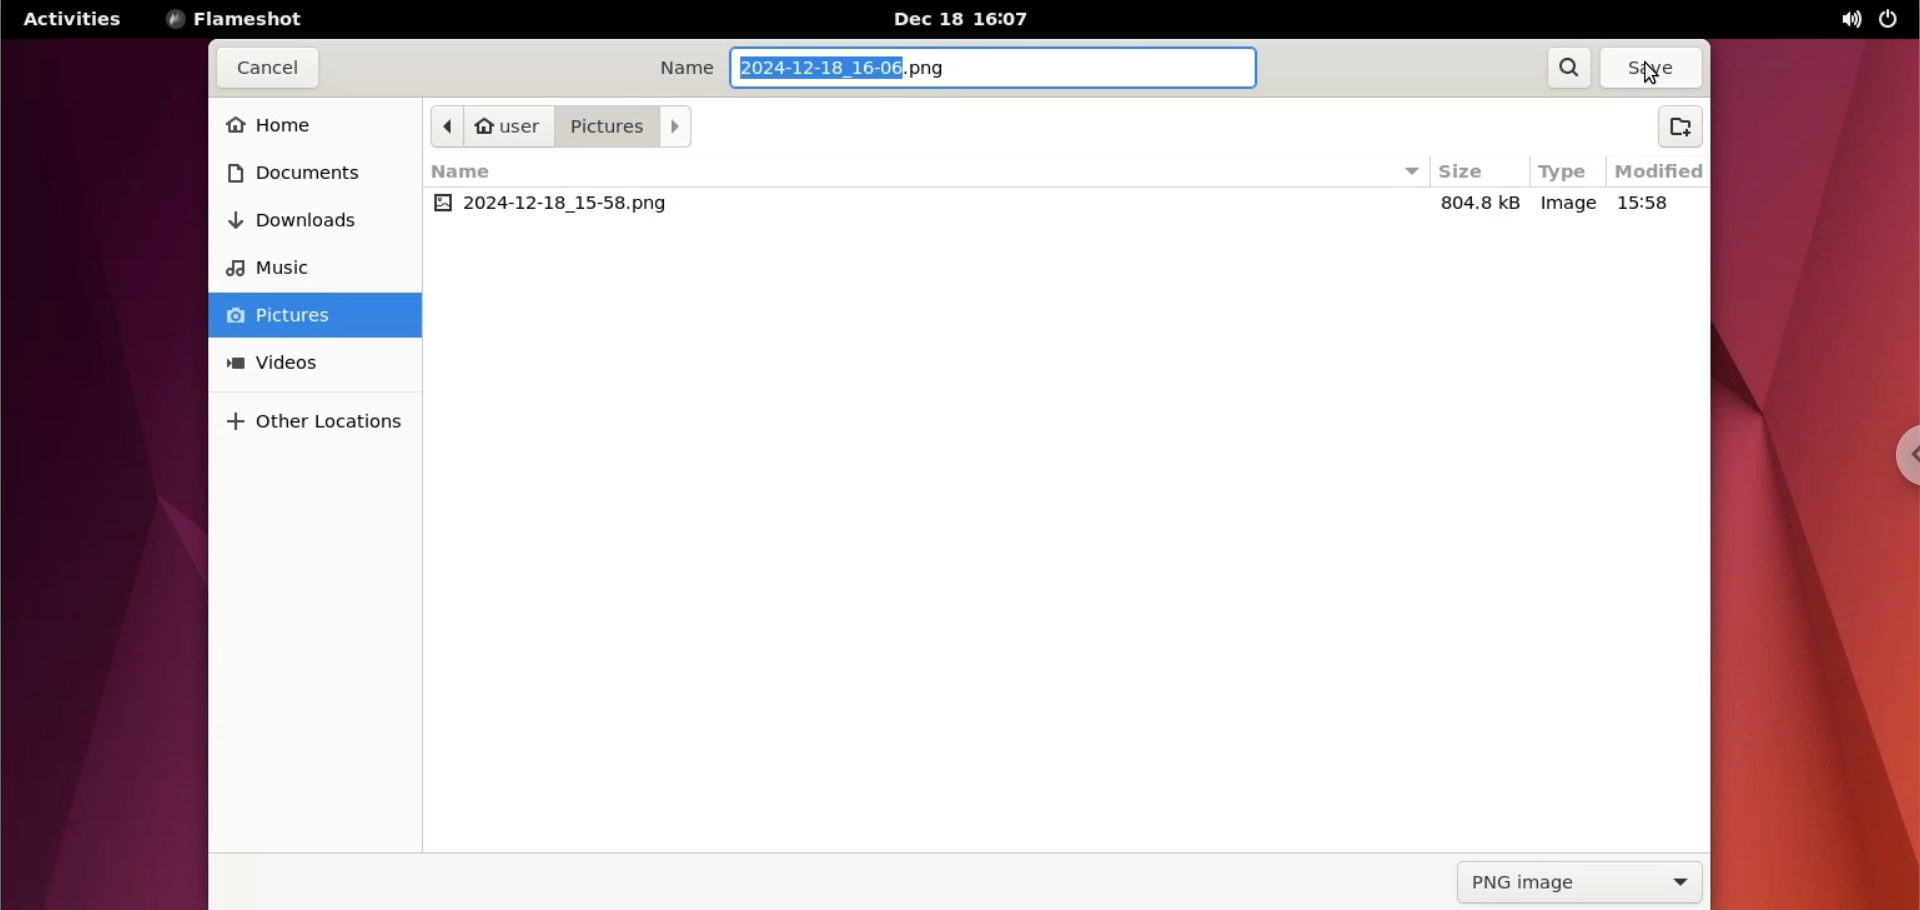 This screenshot has height=910, width=1920. I want to click on sort by size, so click(1407, 173).